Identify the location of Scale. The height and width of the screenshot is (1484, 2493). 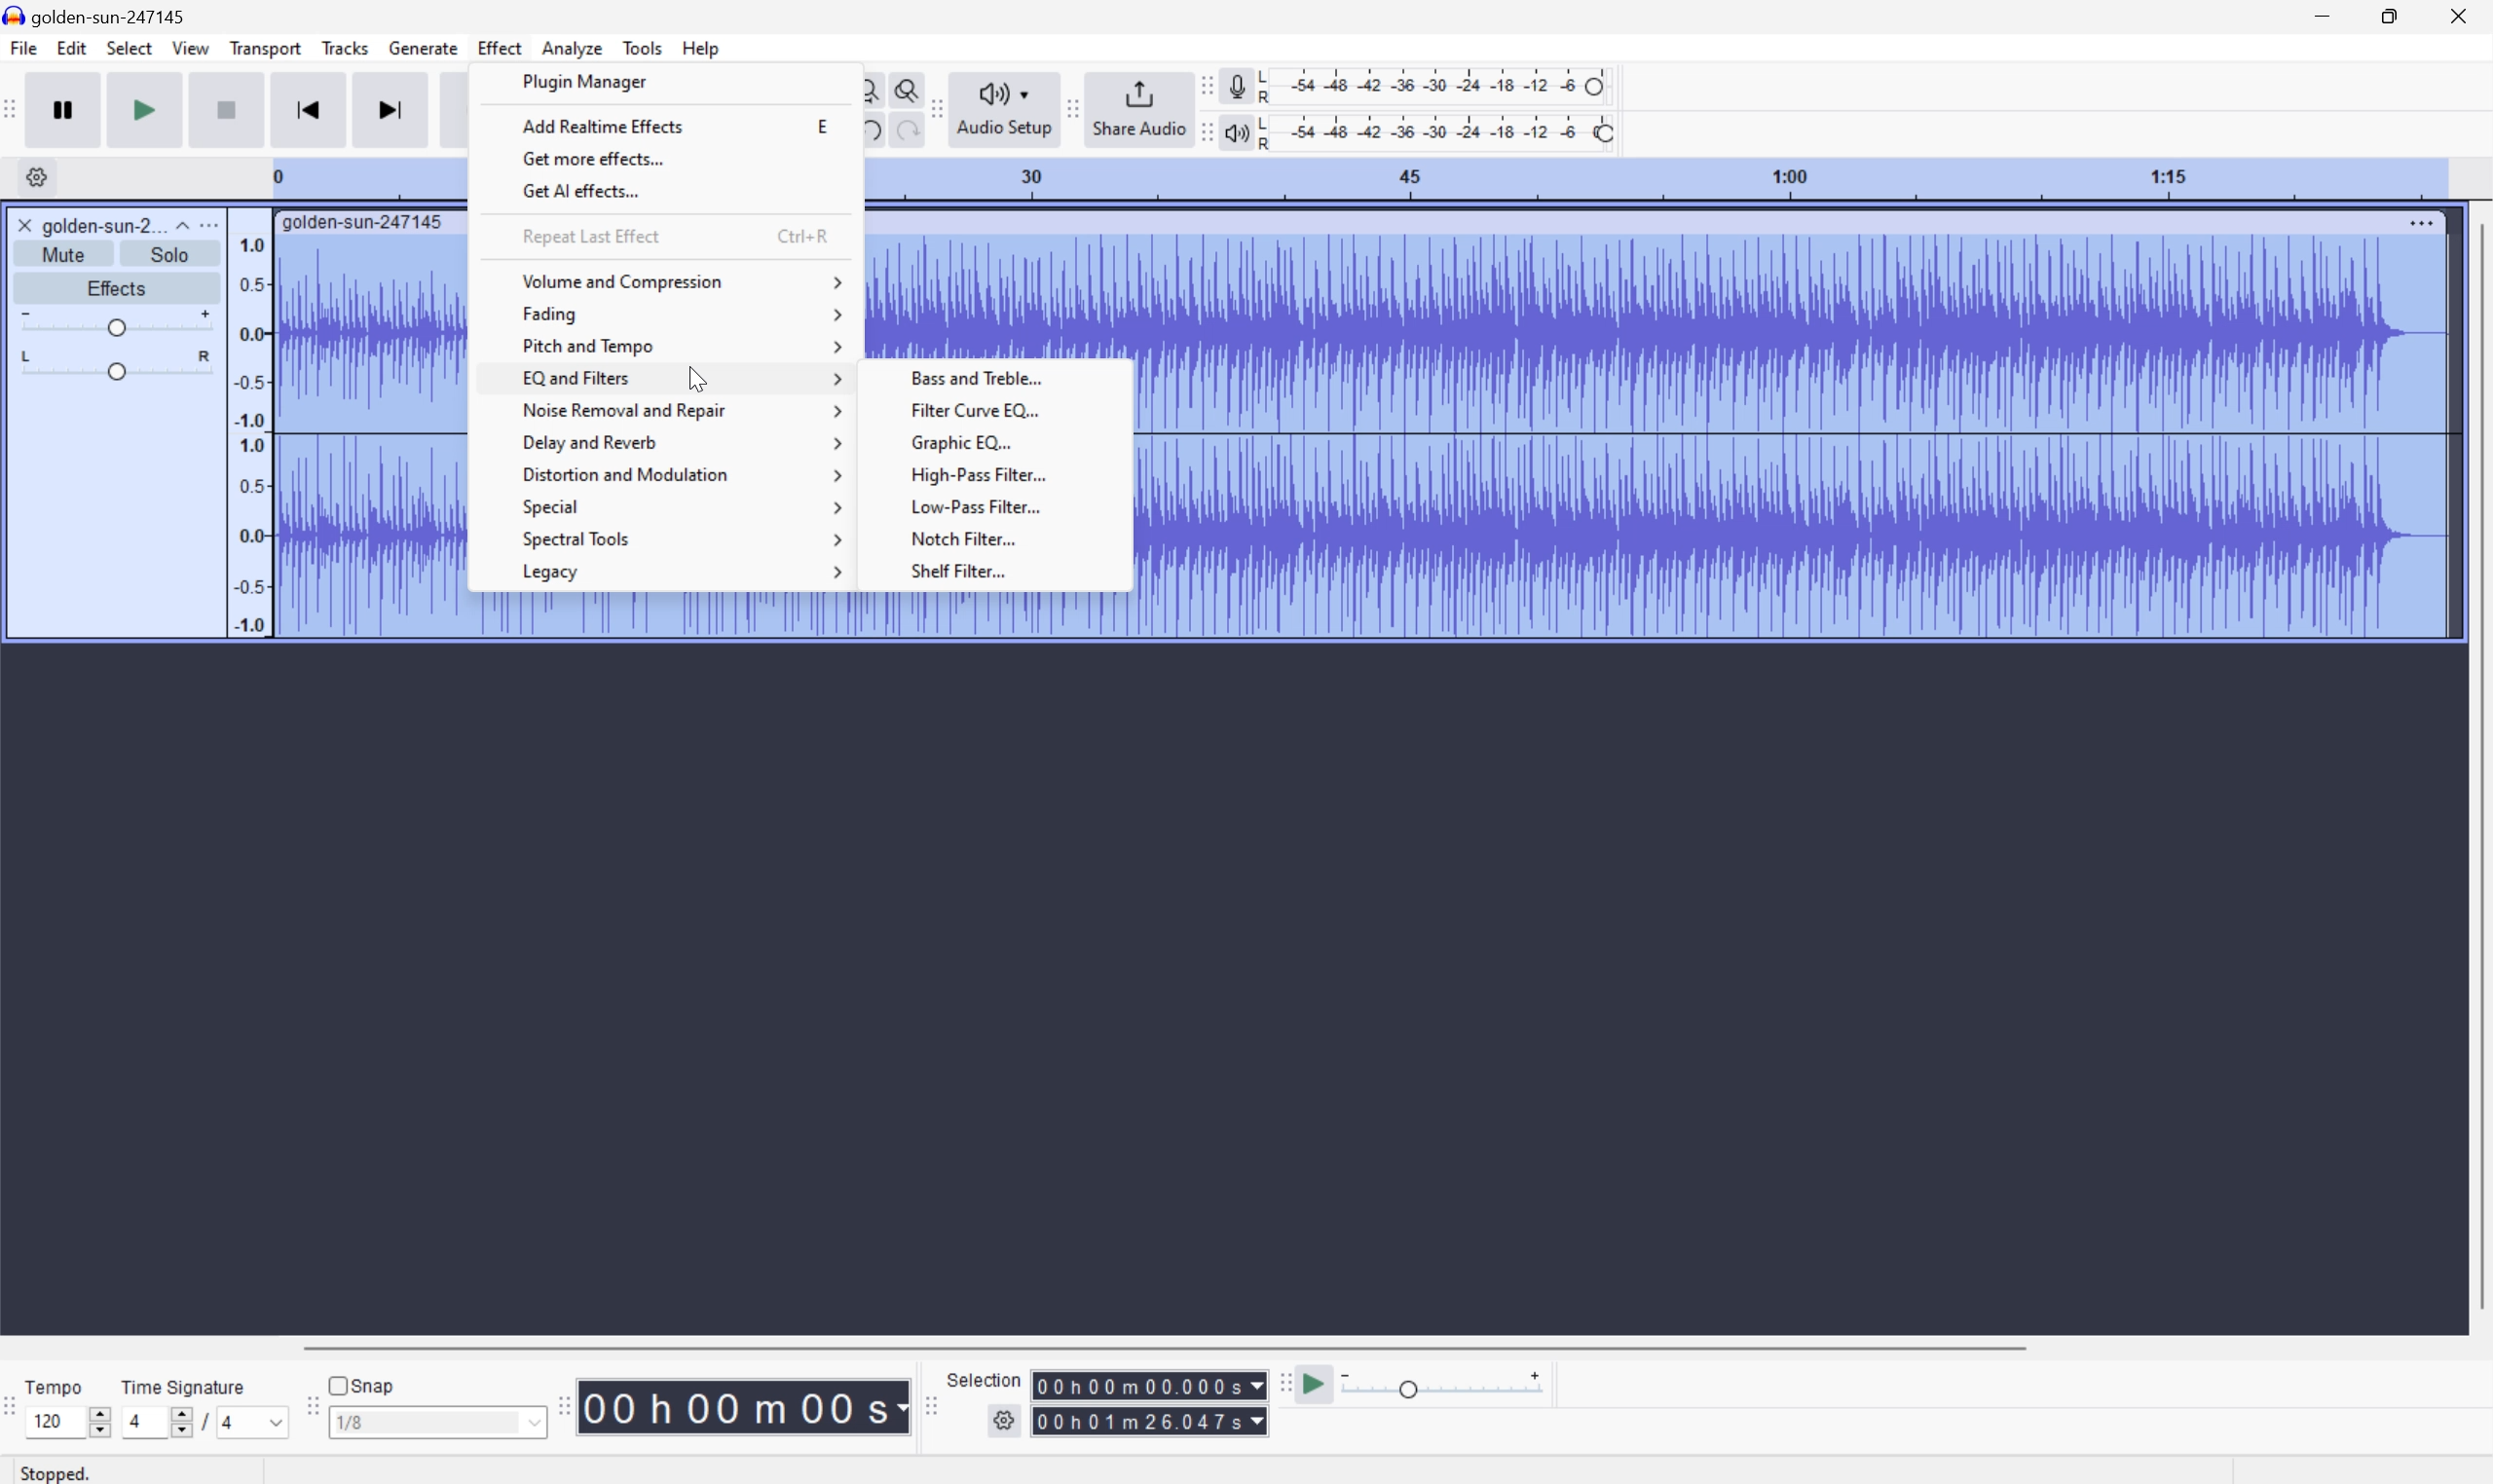
(1653, 177).